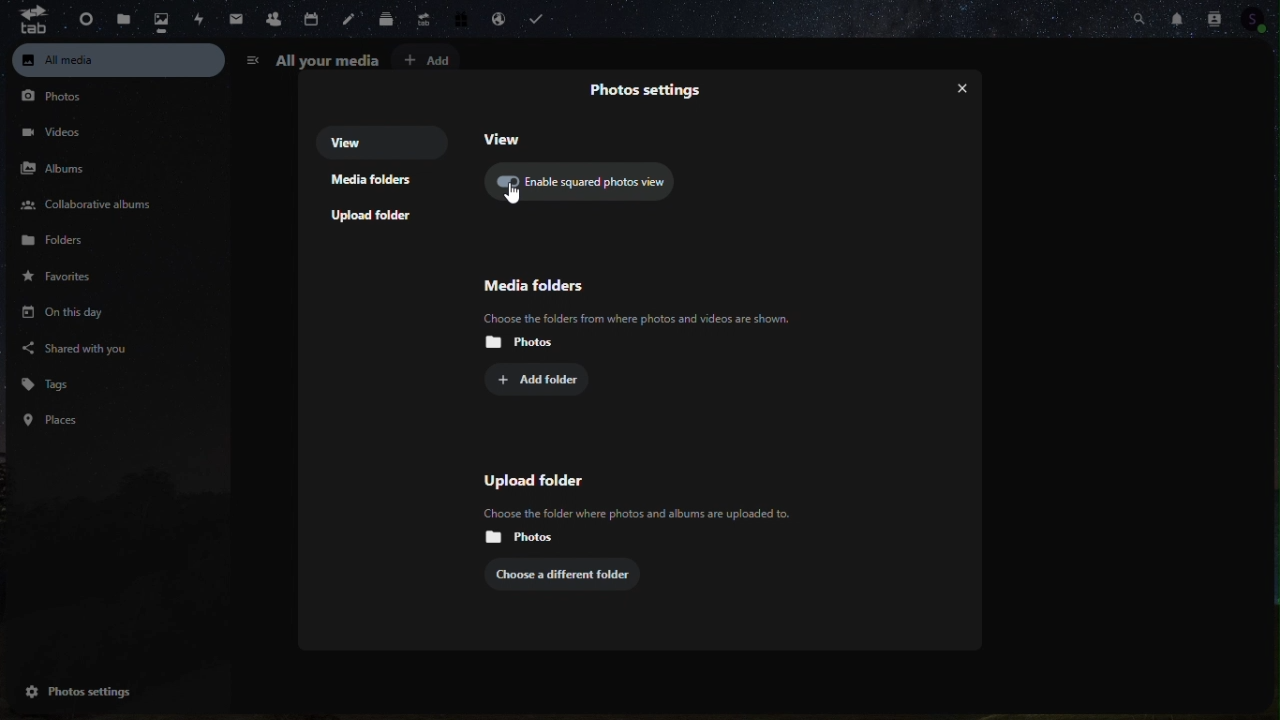  Describe the element at coordinates (521, 341) in the screenshot. I see `Photos` at that location.